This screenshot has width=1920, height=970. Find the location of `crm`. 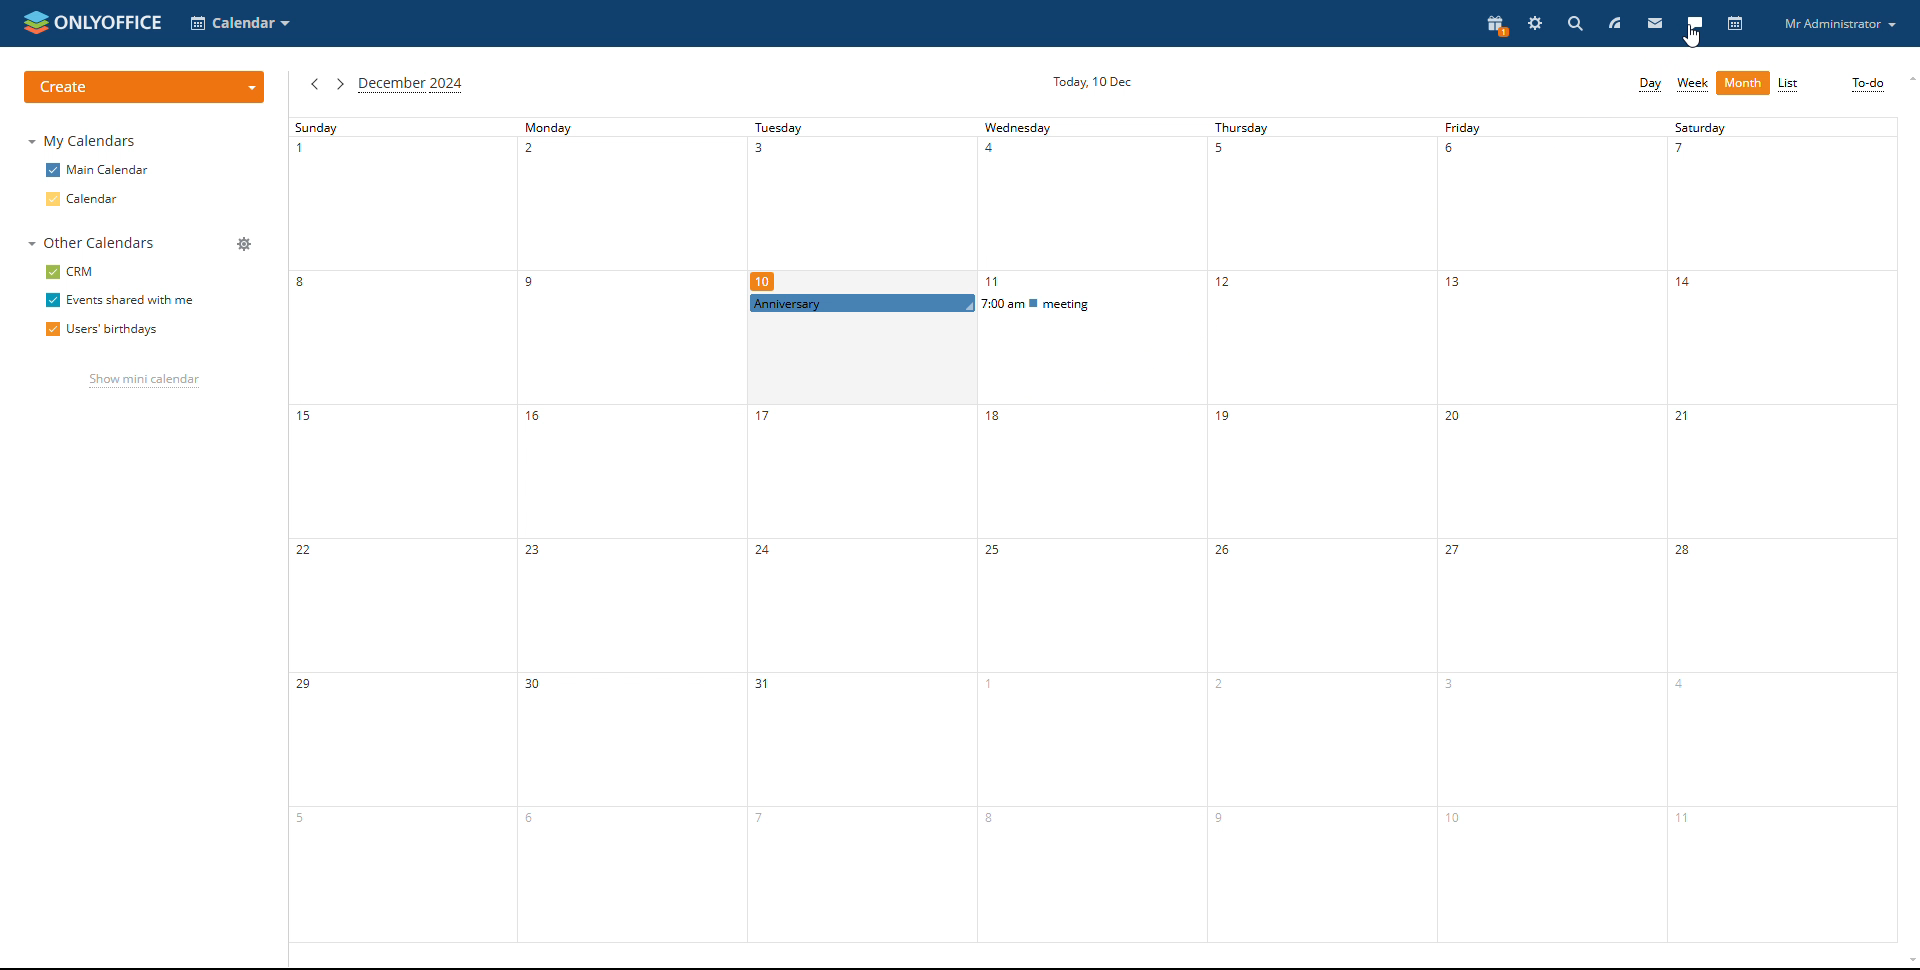

crm is located at coordinates (76, 272).